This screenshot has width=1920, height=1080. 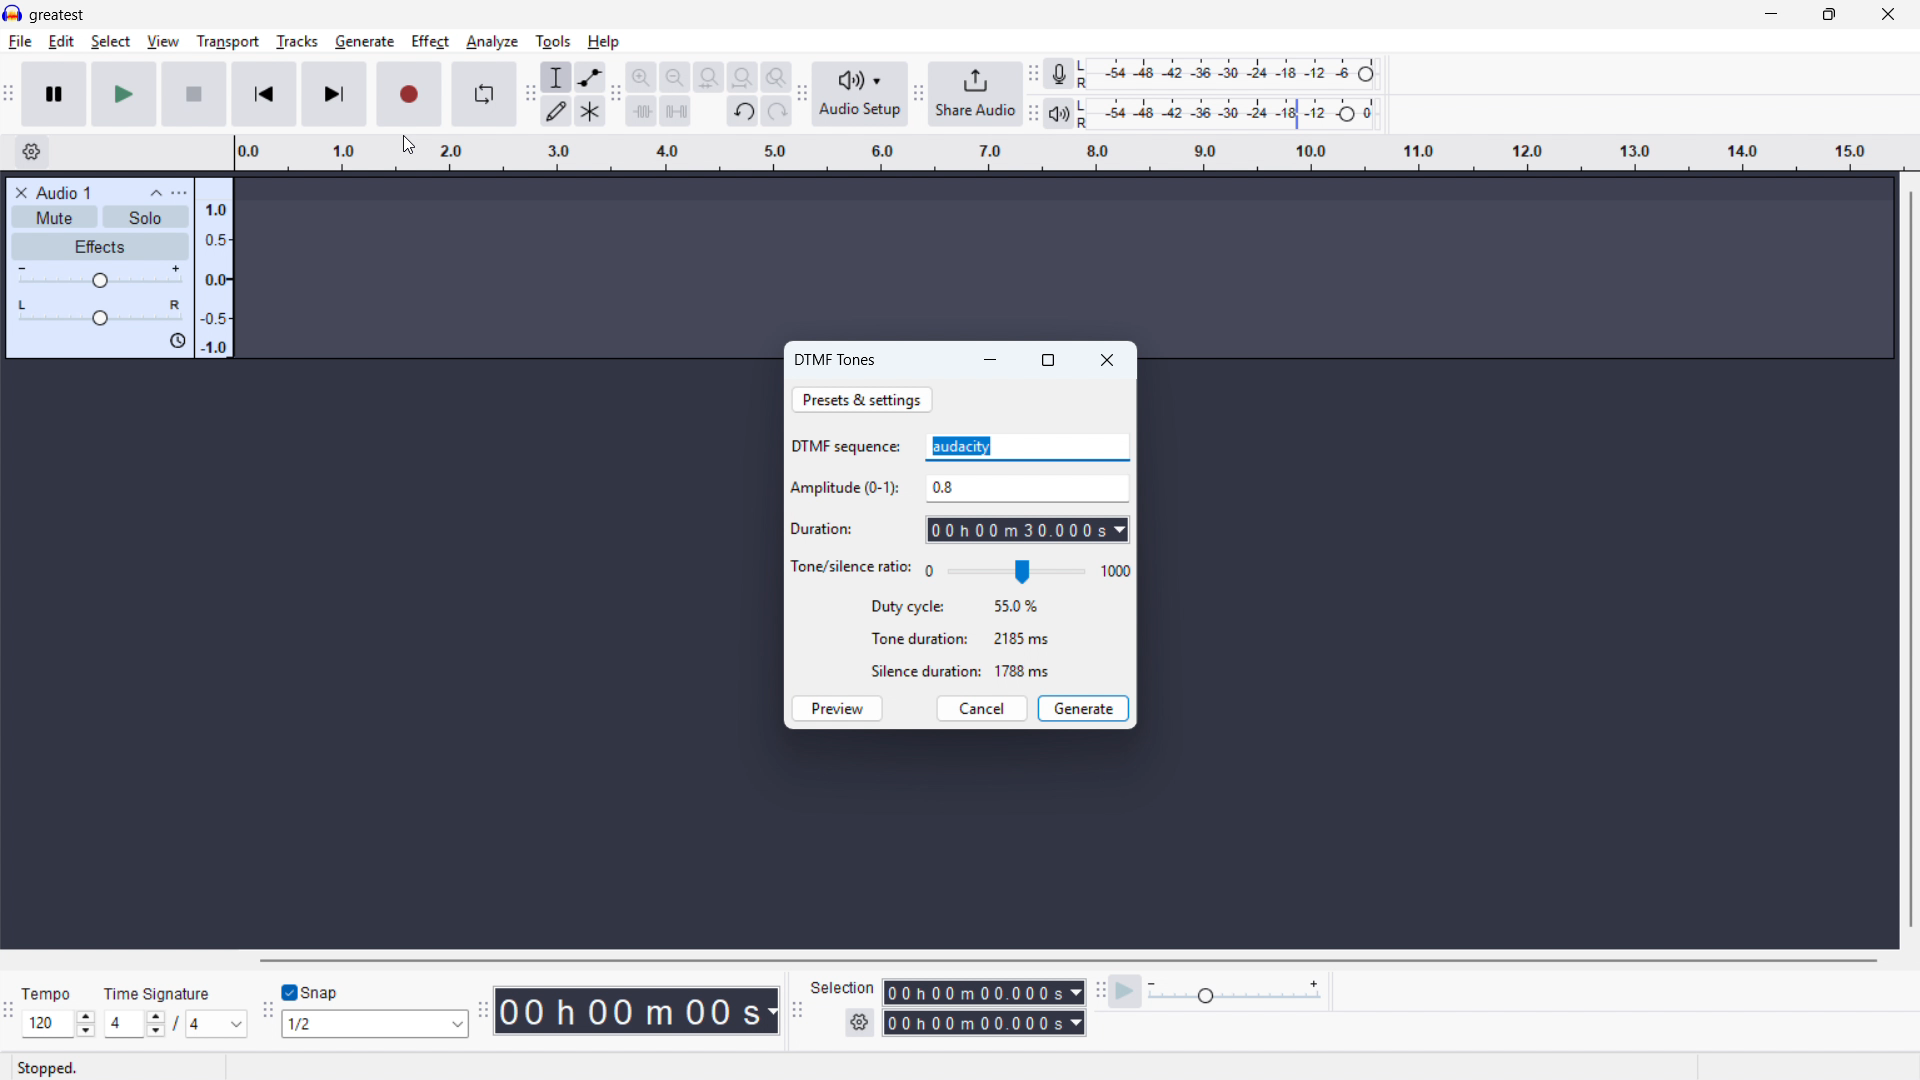 What do you see at coordinates (1032, 115) in the screenshot?
I see `playback meter toolbar` at bounding box center [1032, 115].